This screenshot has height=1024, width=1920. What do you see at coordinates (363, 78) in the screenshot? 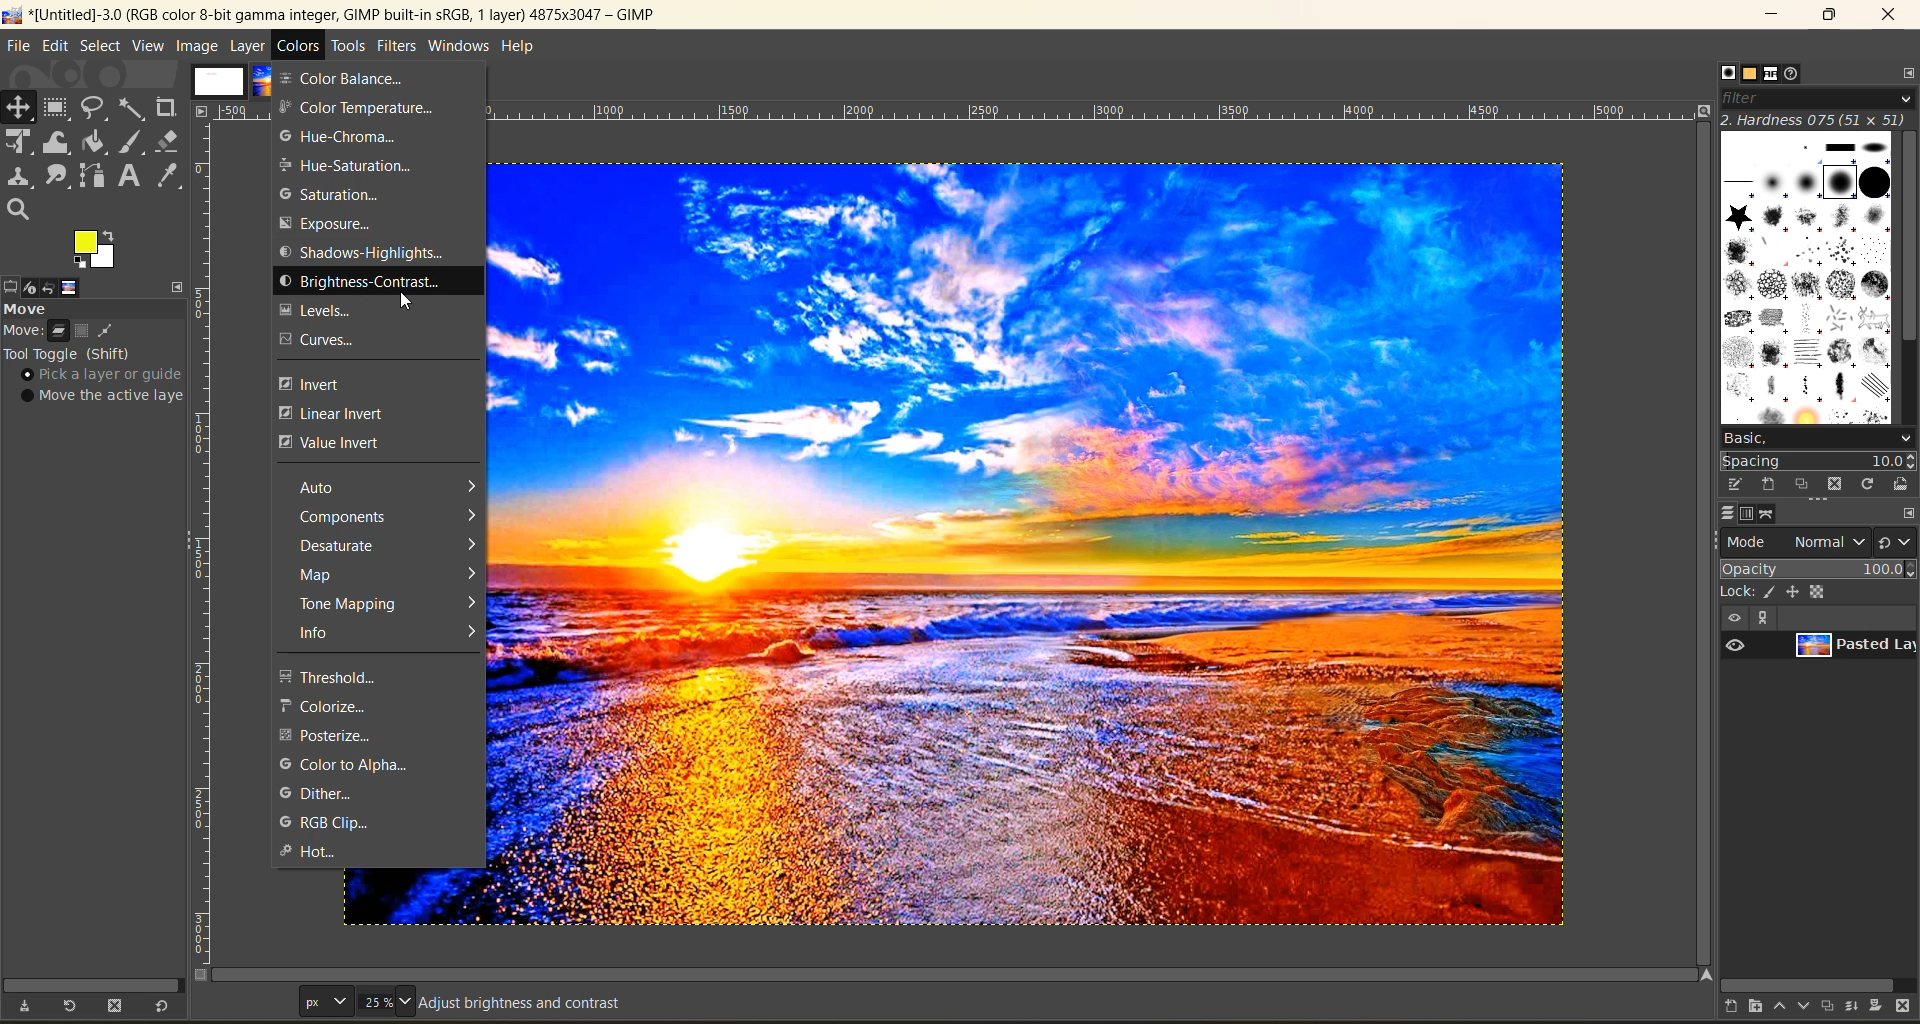
I see `color balance` at bounding box center [363, 78].